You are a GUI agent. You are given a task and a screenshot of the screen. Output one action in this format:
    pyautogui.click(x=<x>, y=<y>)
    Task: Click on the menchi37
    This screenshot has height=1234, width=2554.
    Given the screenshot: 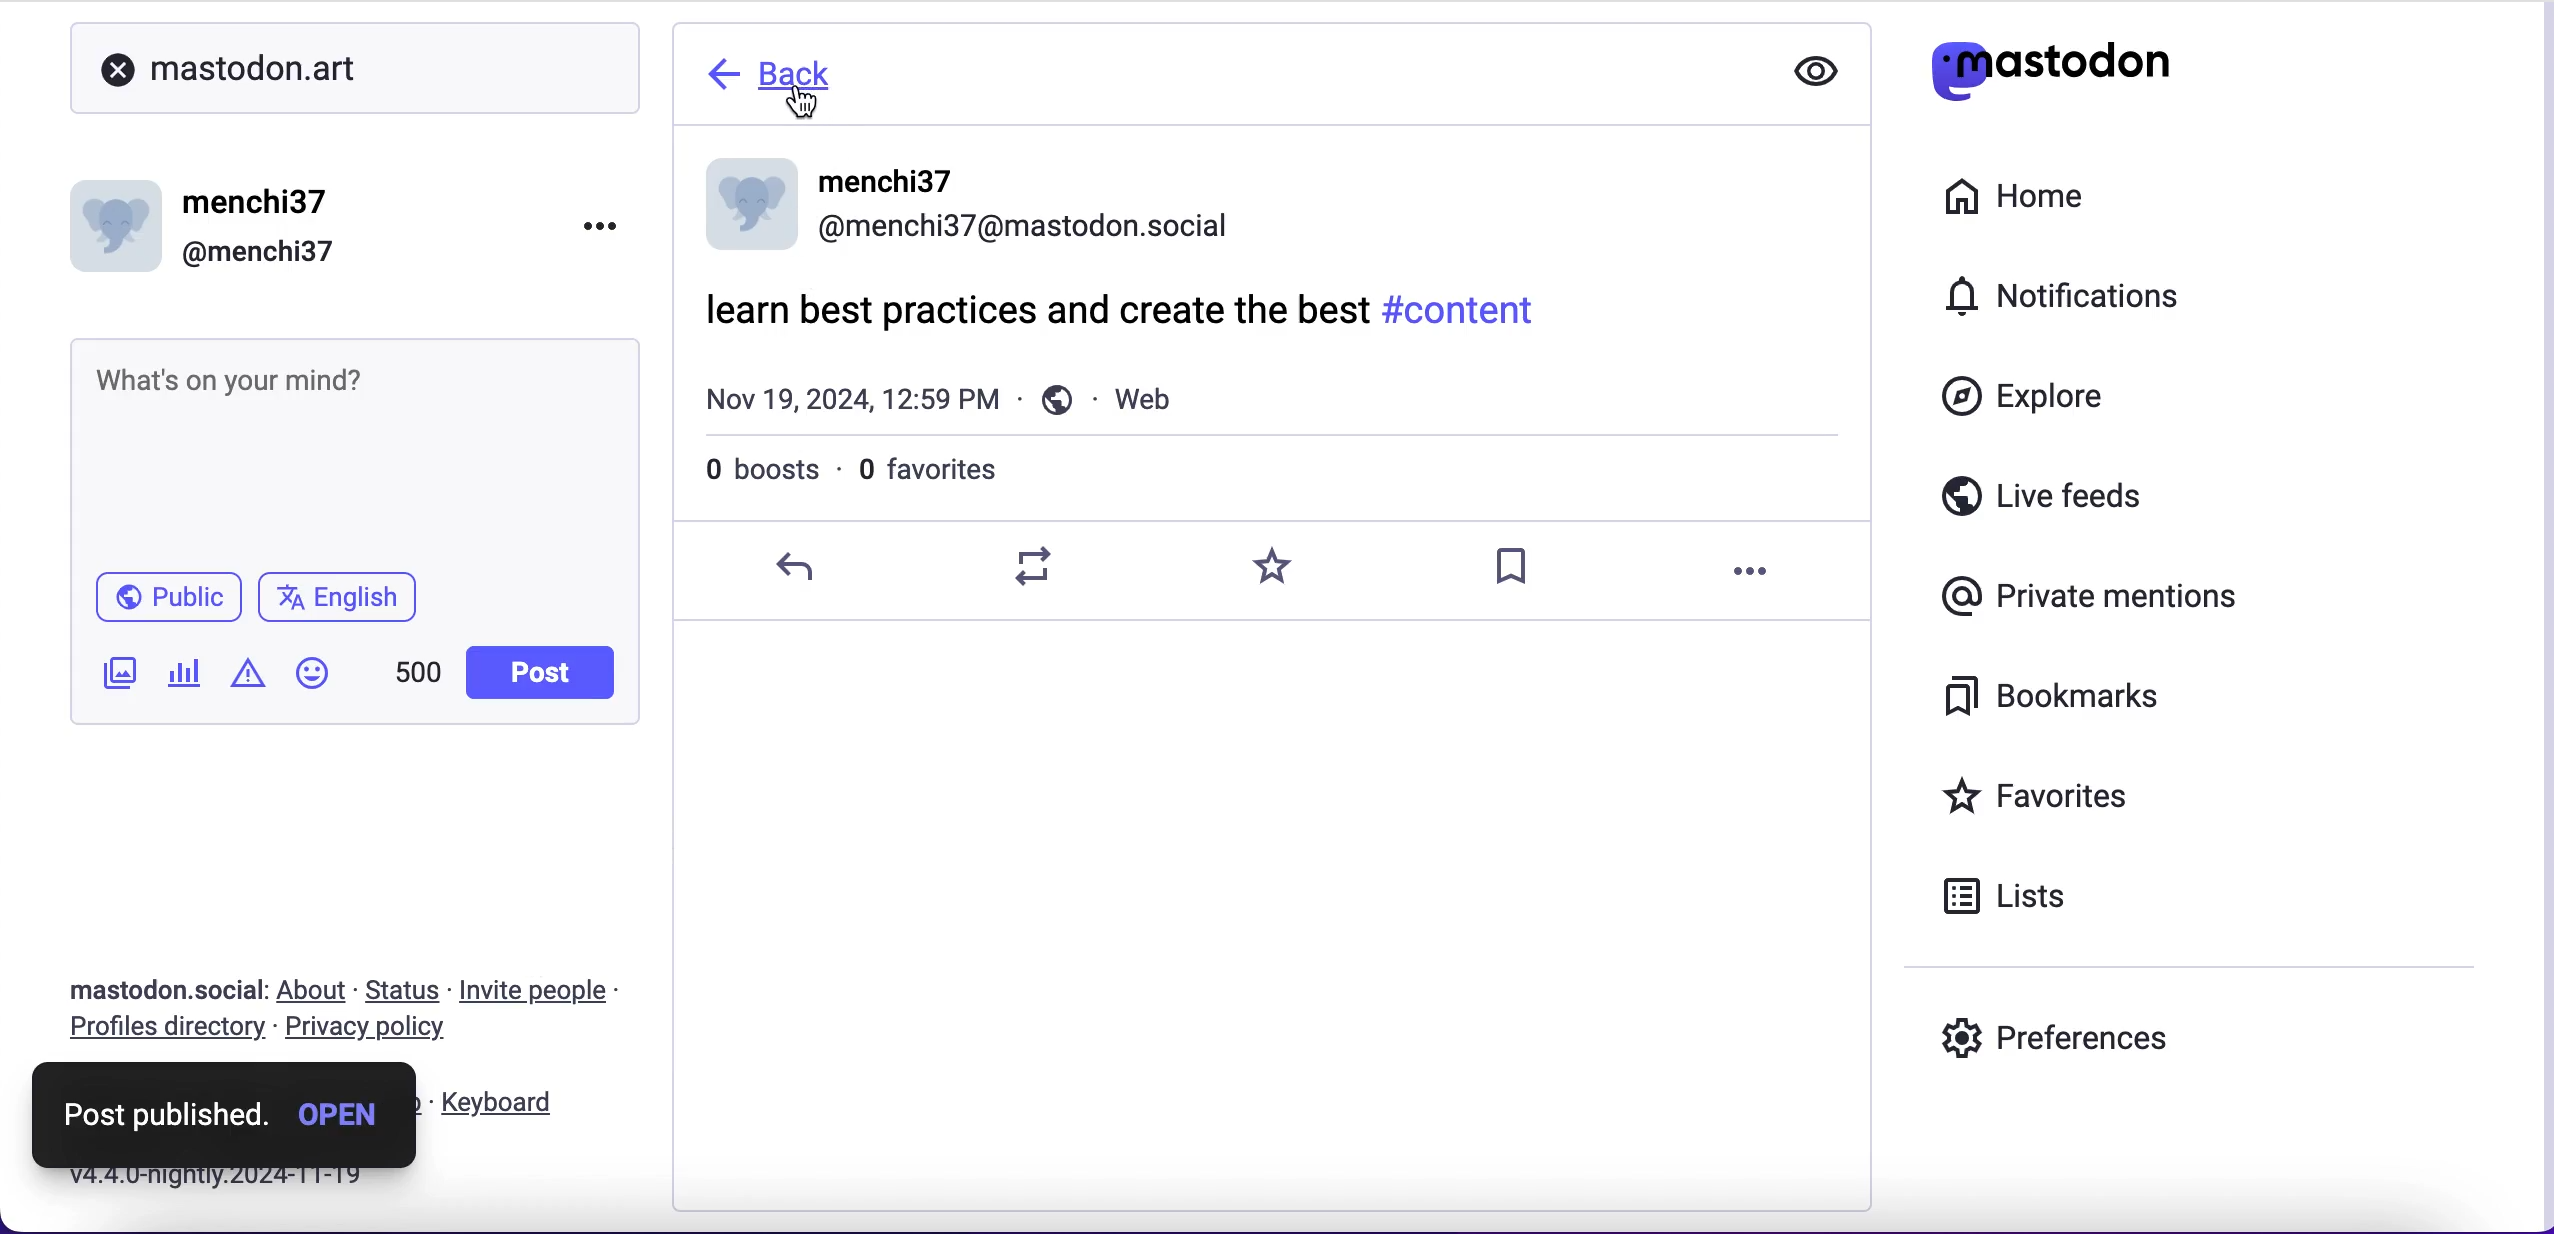 What is the action you would take?
    pyautogui.click(x=259, y=203)
    